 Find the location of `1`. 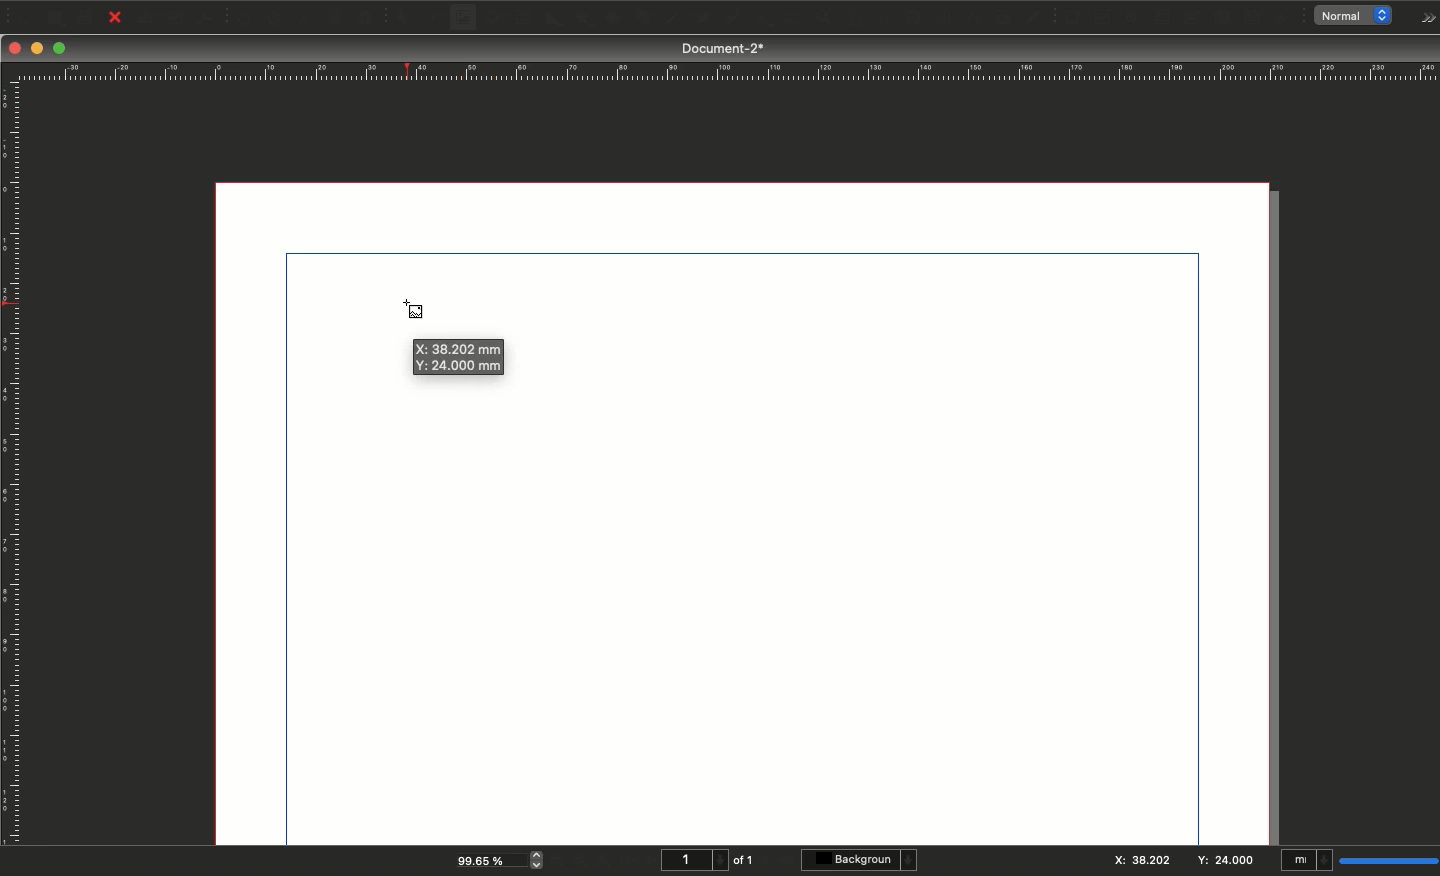

1 is located at coordinates (692, 860).